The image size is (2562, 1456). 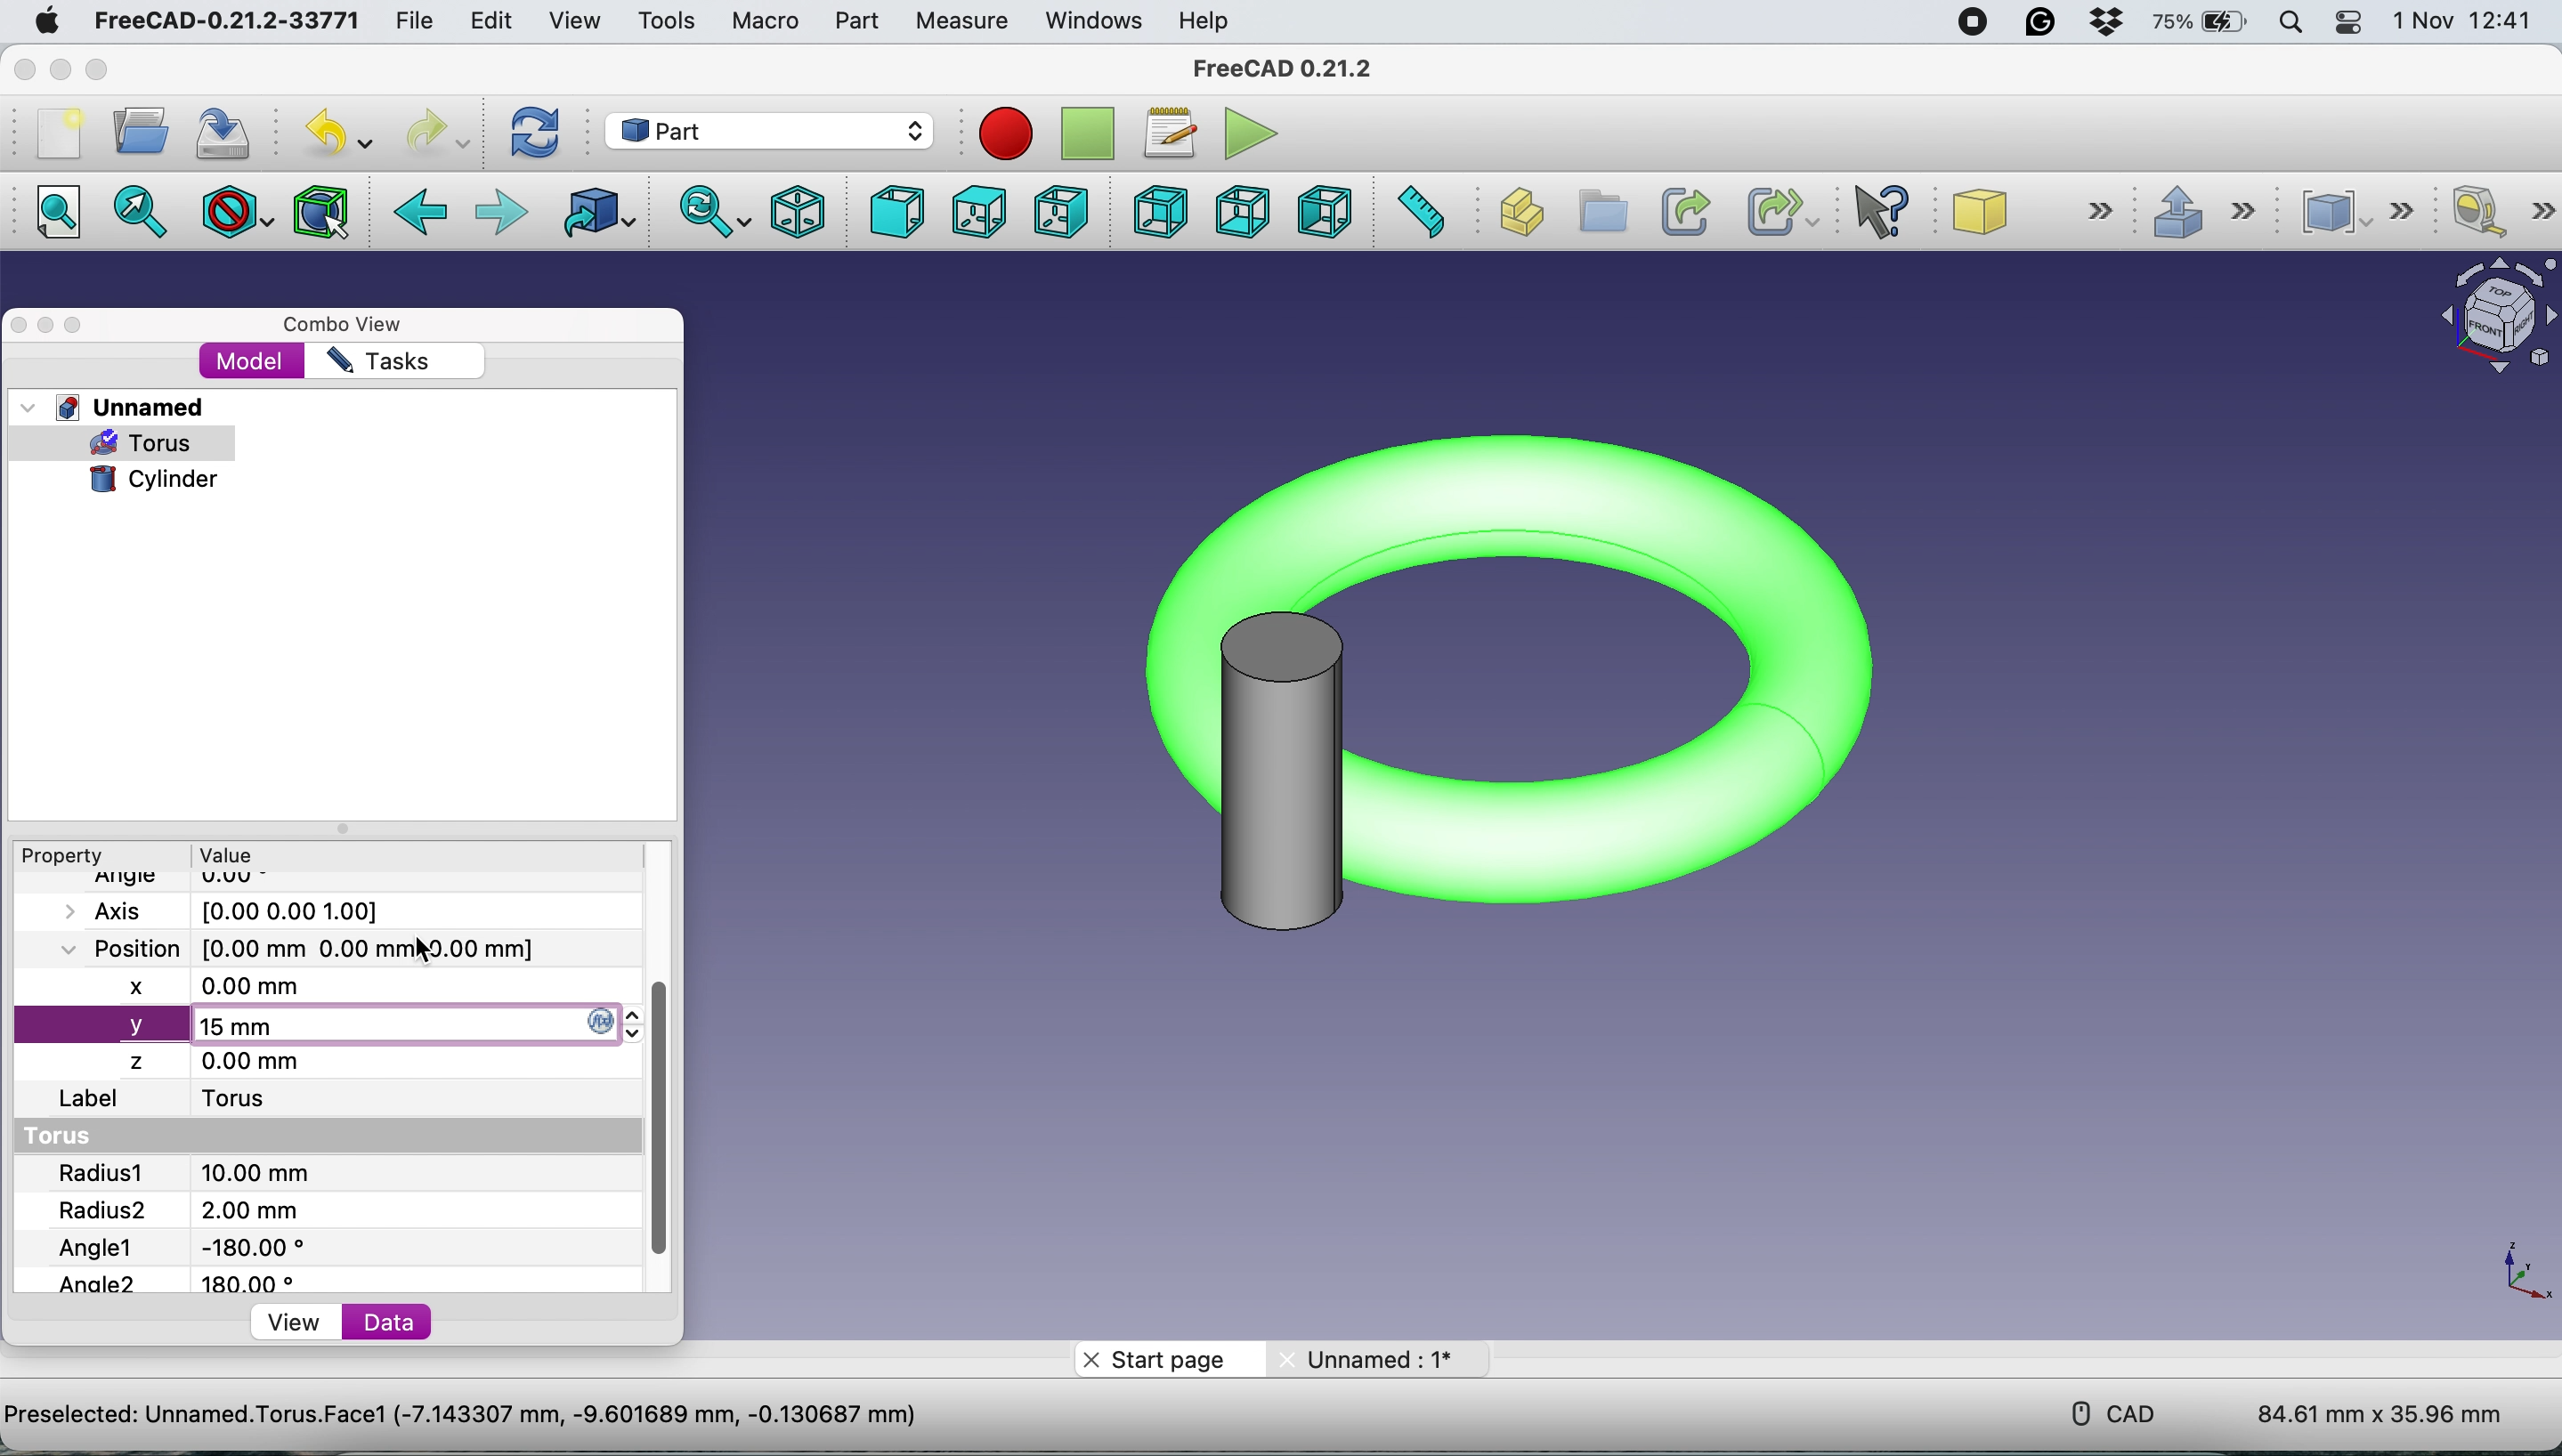 I want to click on close, so click(x=21, y=71).